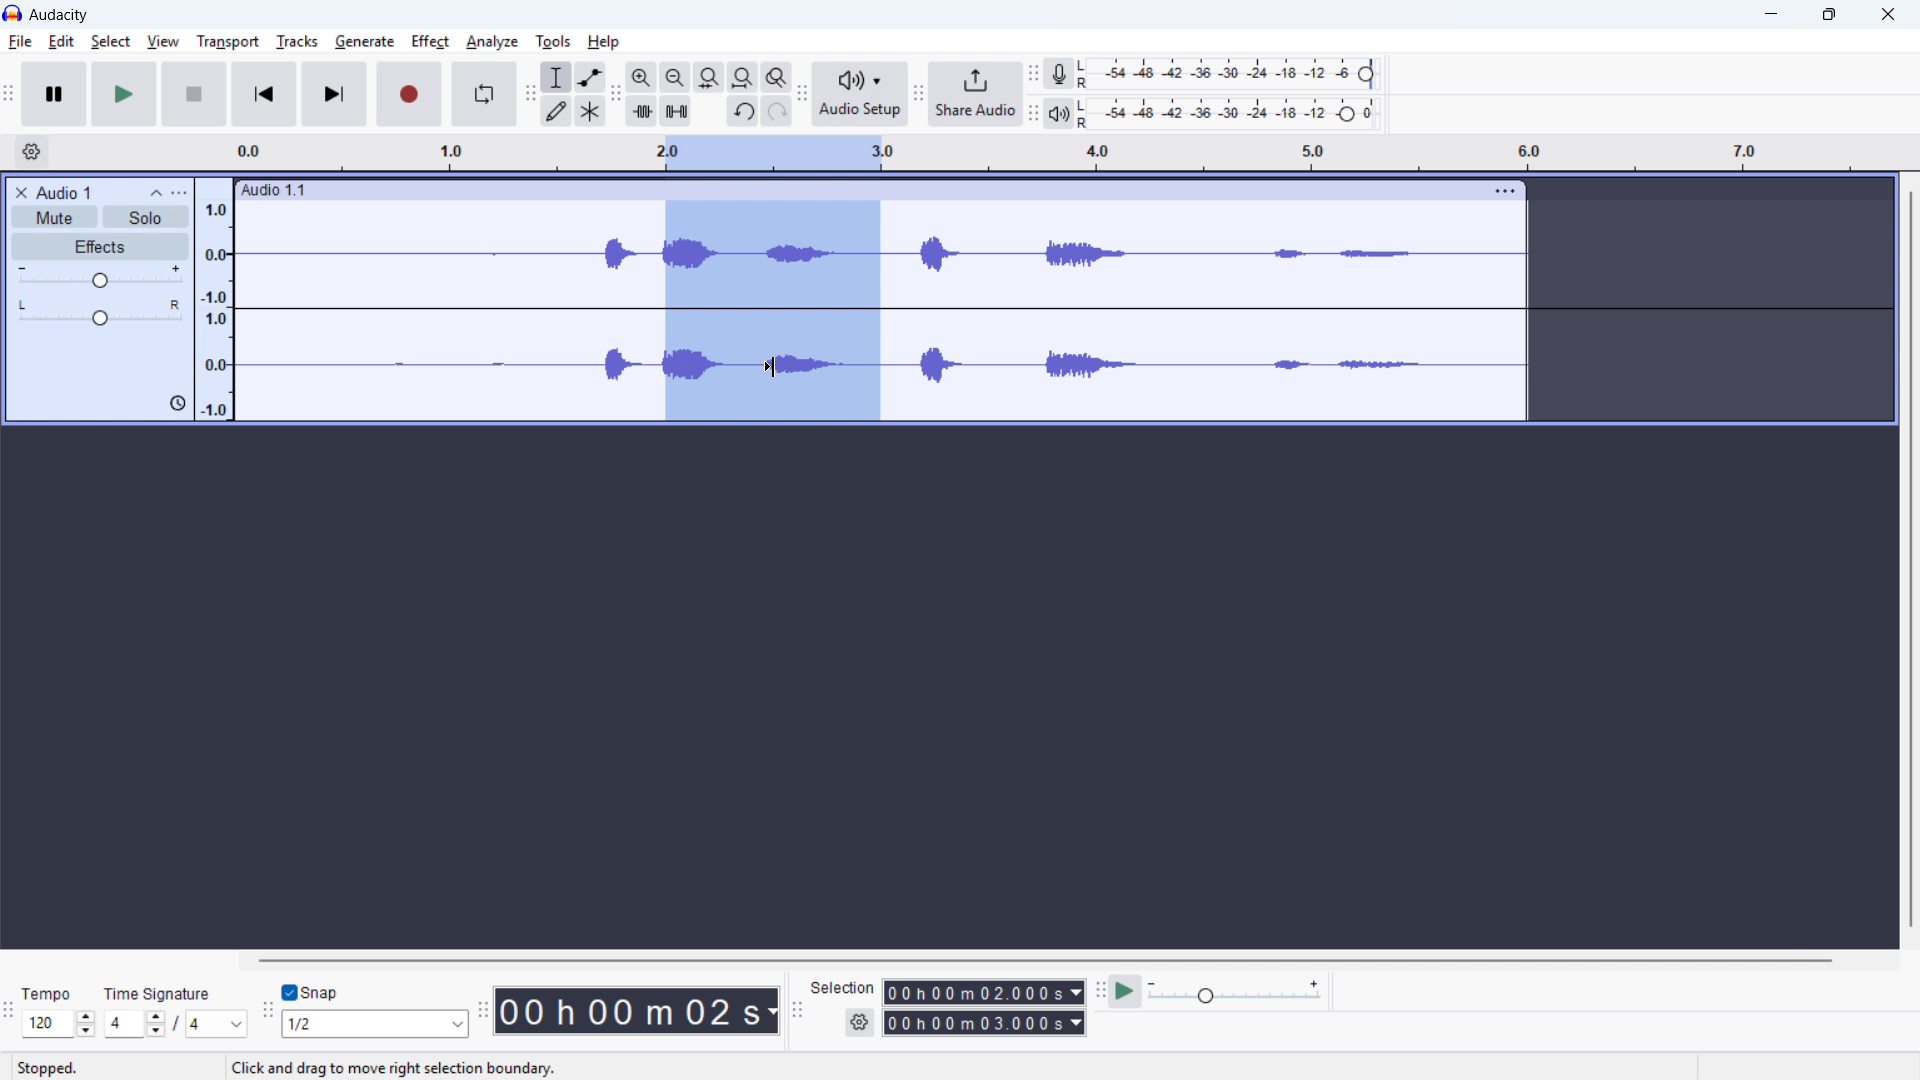 This screenshot has width=1920, height=1080. I want to click on Fit project to width, so click(742, 77).